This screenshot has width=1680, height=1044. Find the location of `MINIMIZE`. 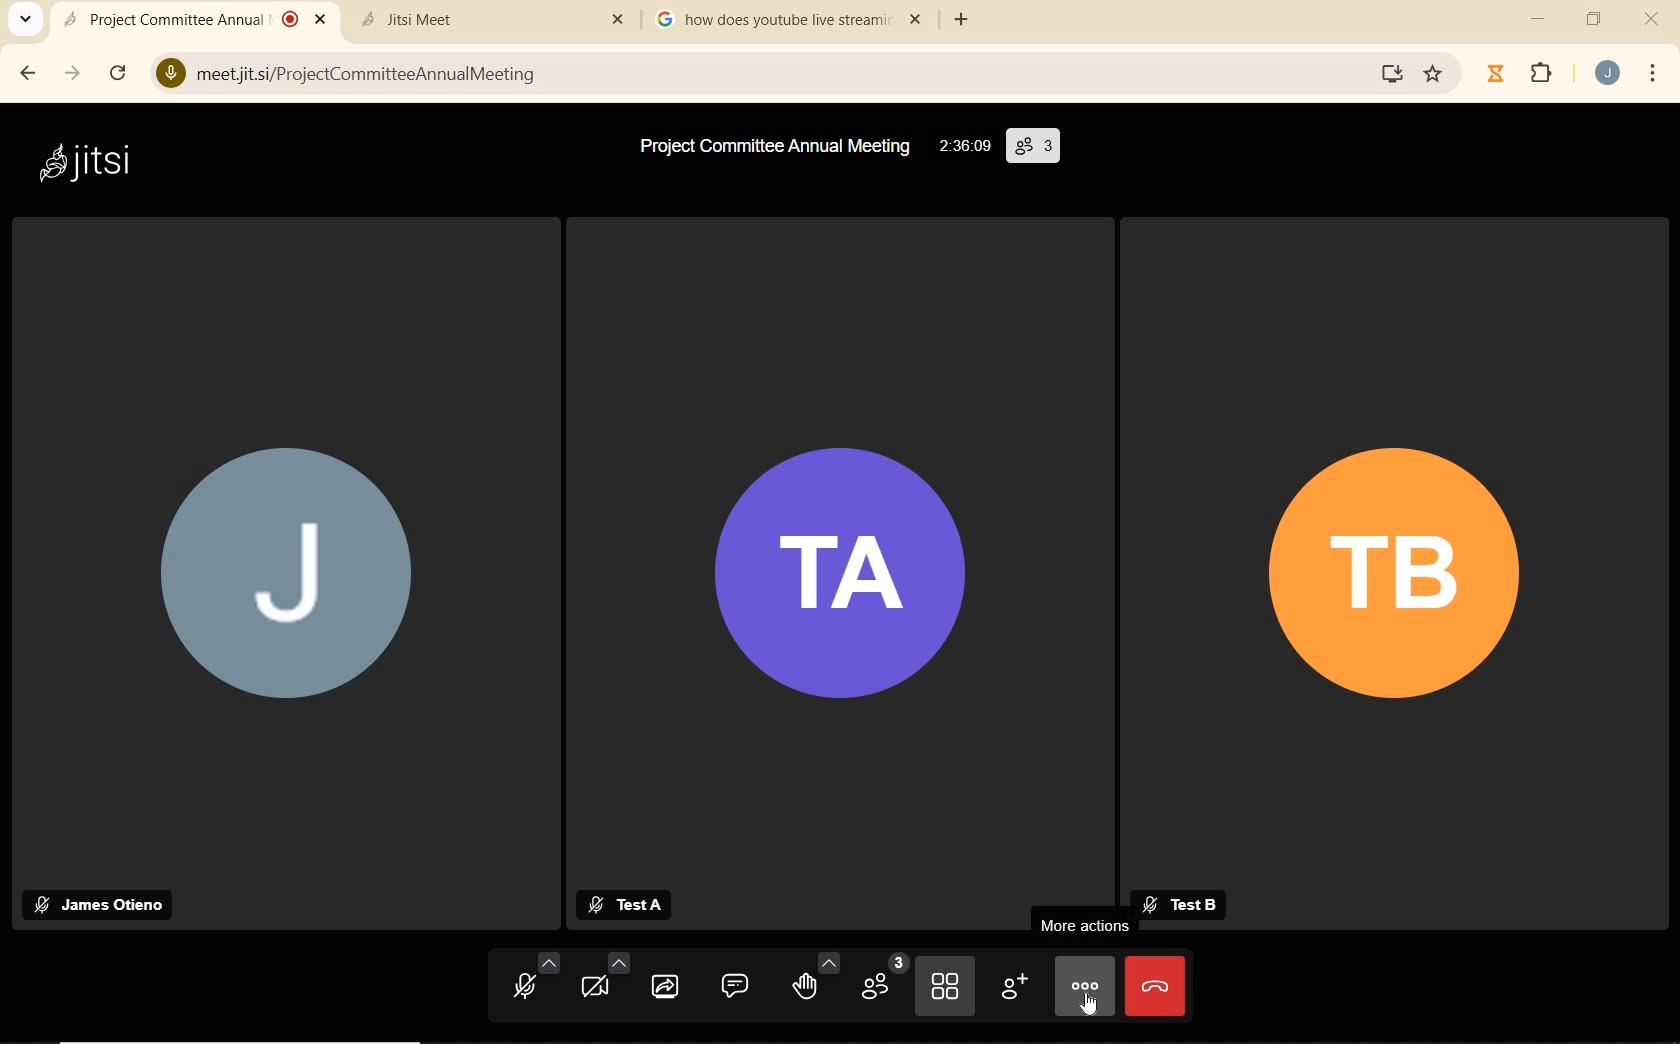

MINIMIZE is located at coordinates (1541, 22).